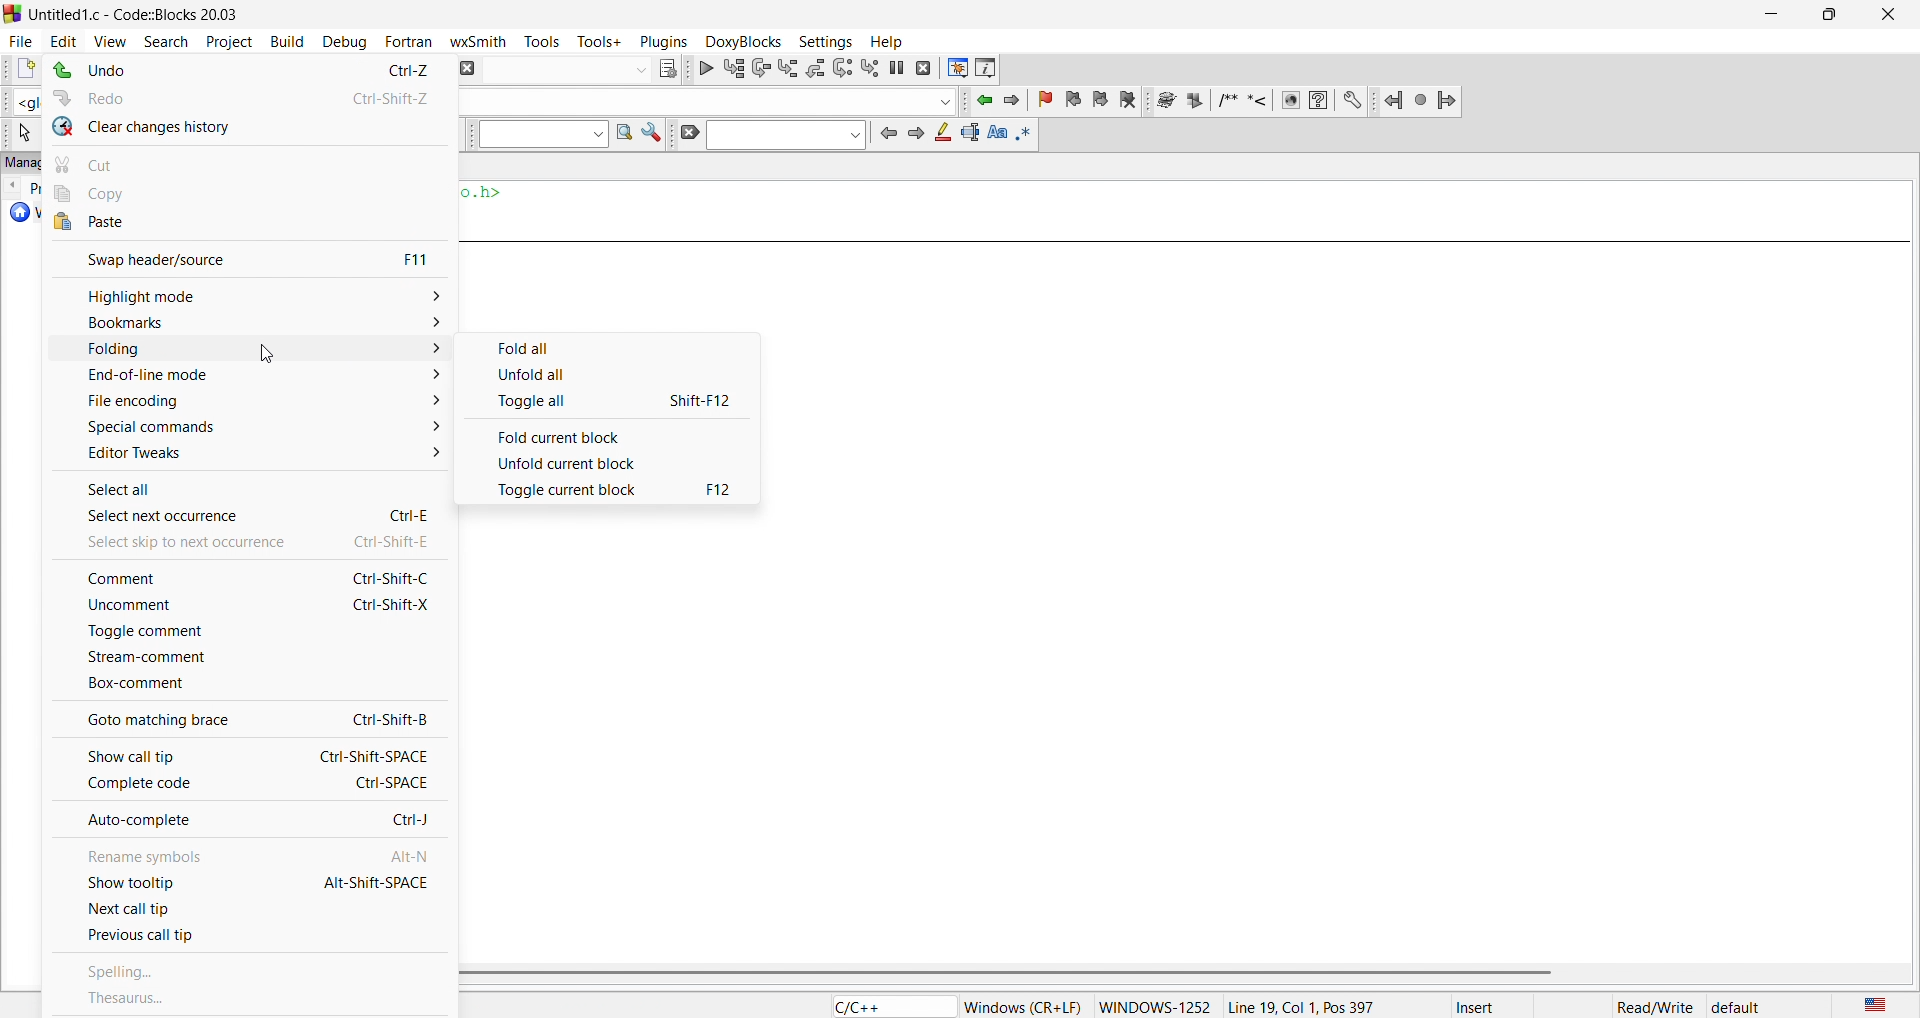  Describe the element at coordinates (1155, 1006) in the screenshot. I see `Windows-1252` at that location.